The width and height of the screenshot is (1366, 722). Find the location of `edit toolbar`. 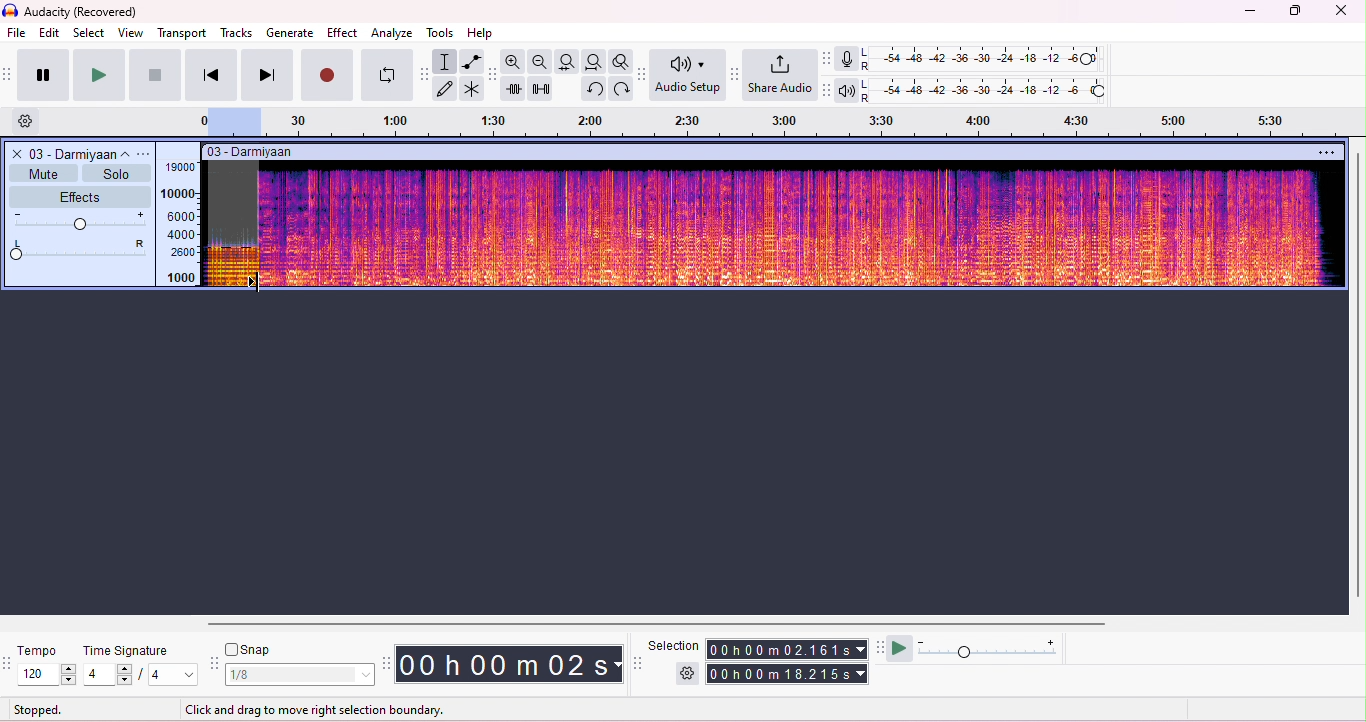

edit toolbar is located at coordinates (493, 74).